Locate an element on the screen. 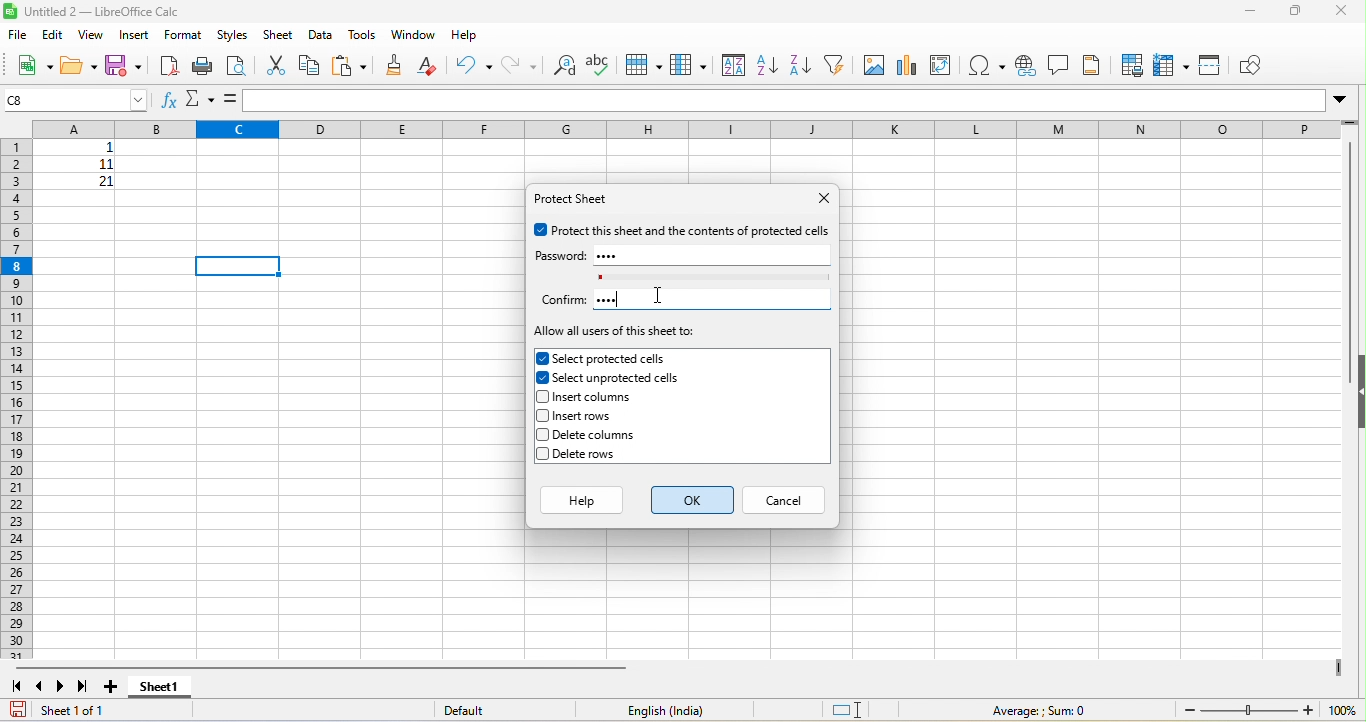 This screenshot has width=1366, height=722. last sheet is located at coordinates (85, 686).